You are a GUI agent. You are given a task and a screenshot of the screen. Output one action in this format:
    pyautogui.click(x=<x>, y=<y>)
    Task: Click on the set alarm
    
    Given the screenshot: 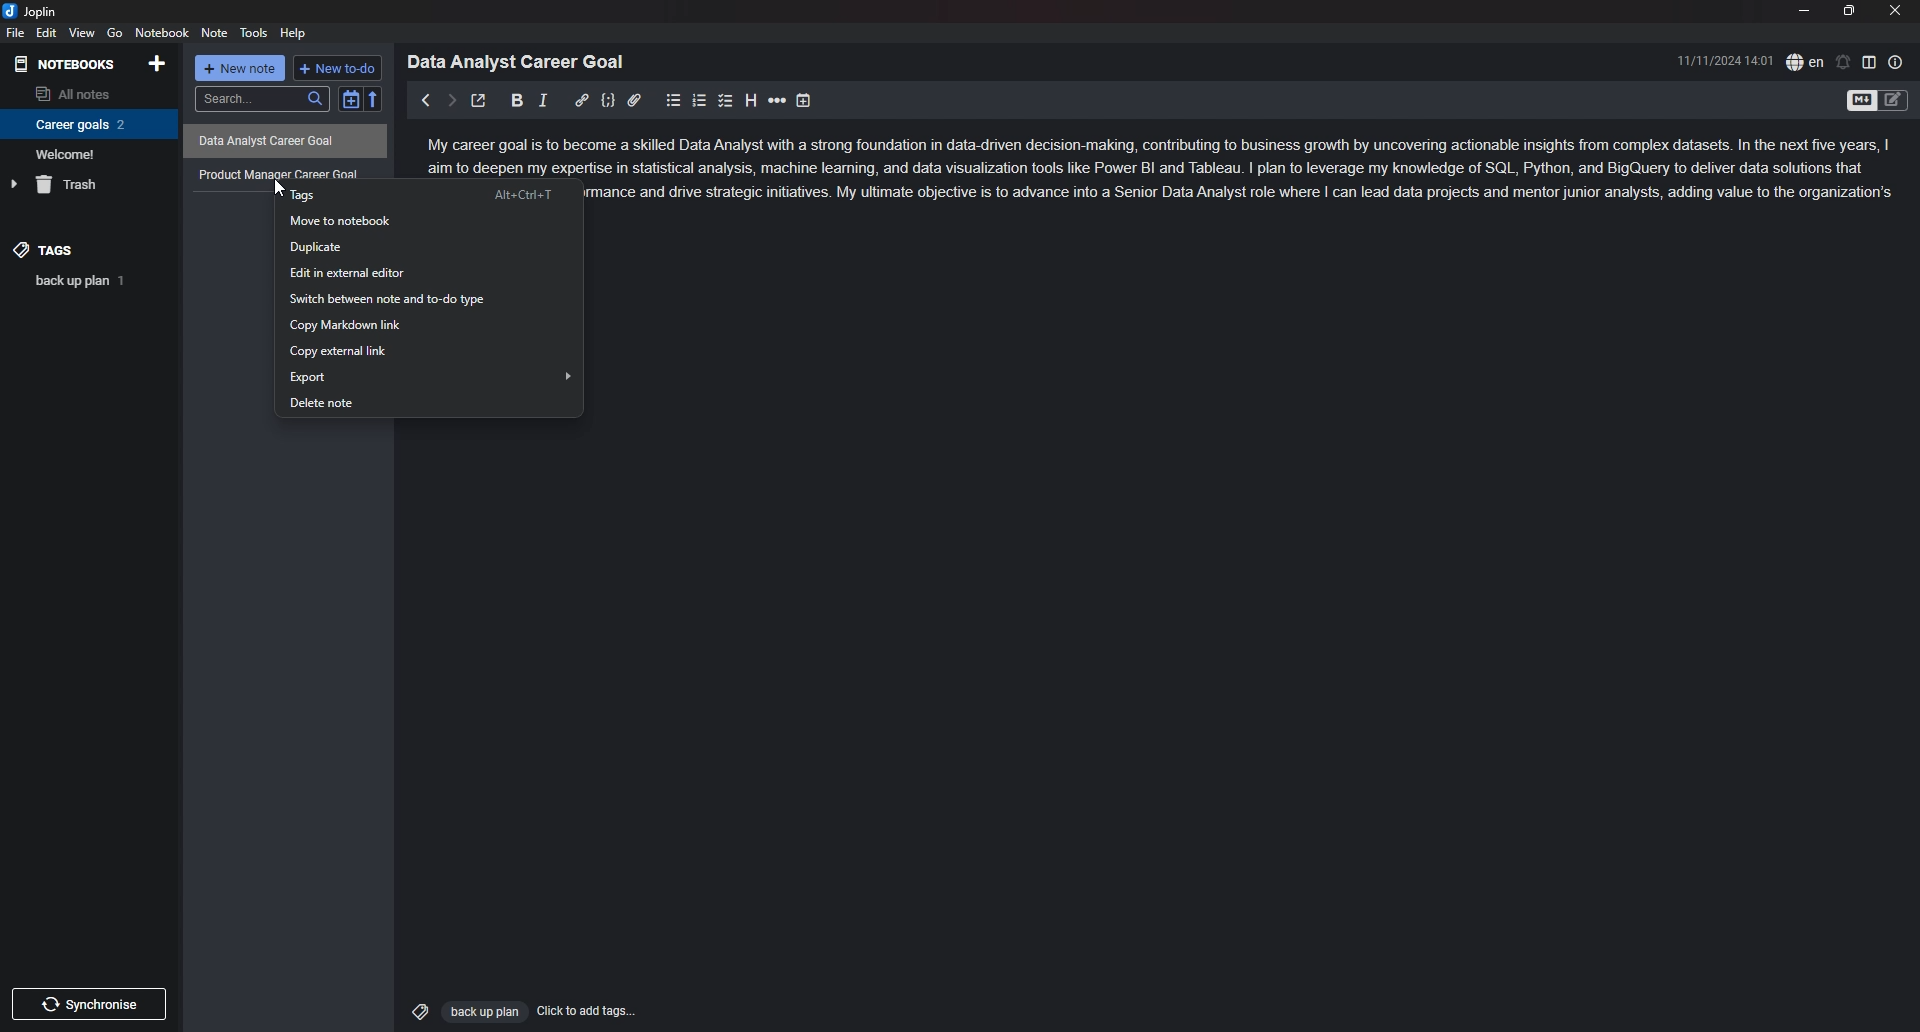 What is the action you would take?
    pyautogui.click(x=1844, y=62)
    